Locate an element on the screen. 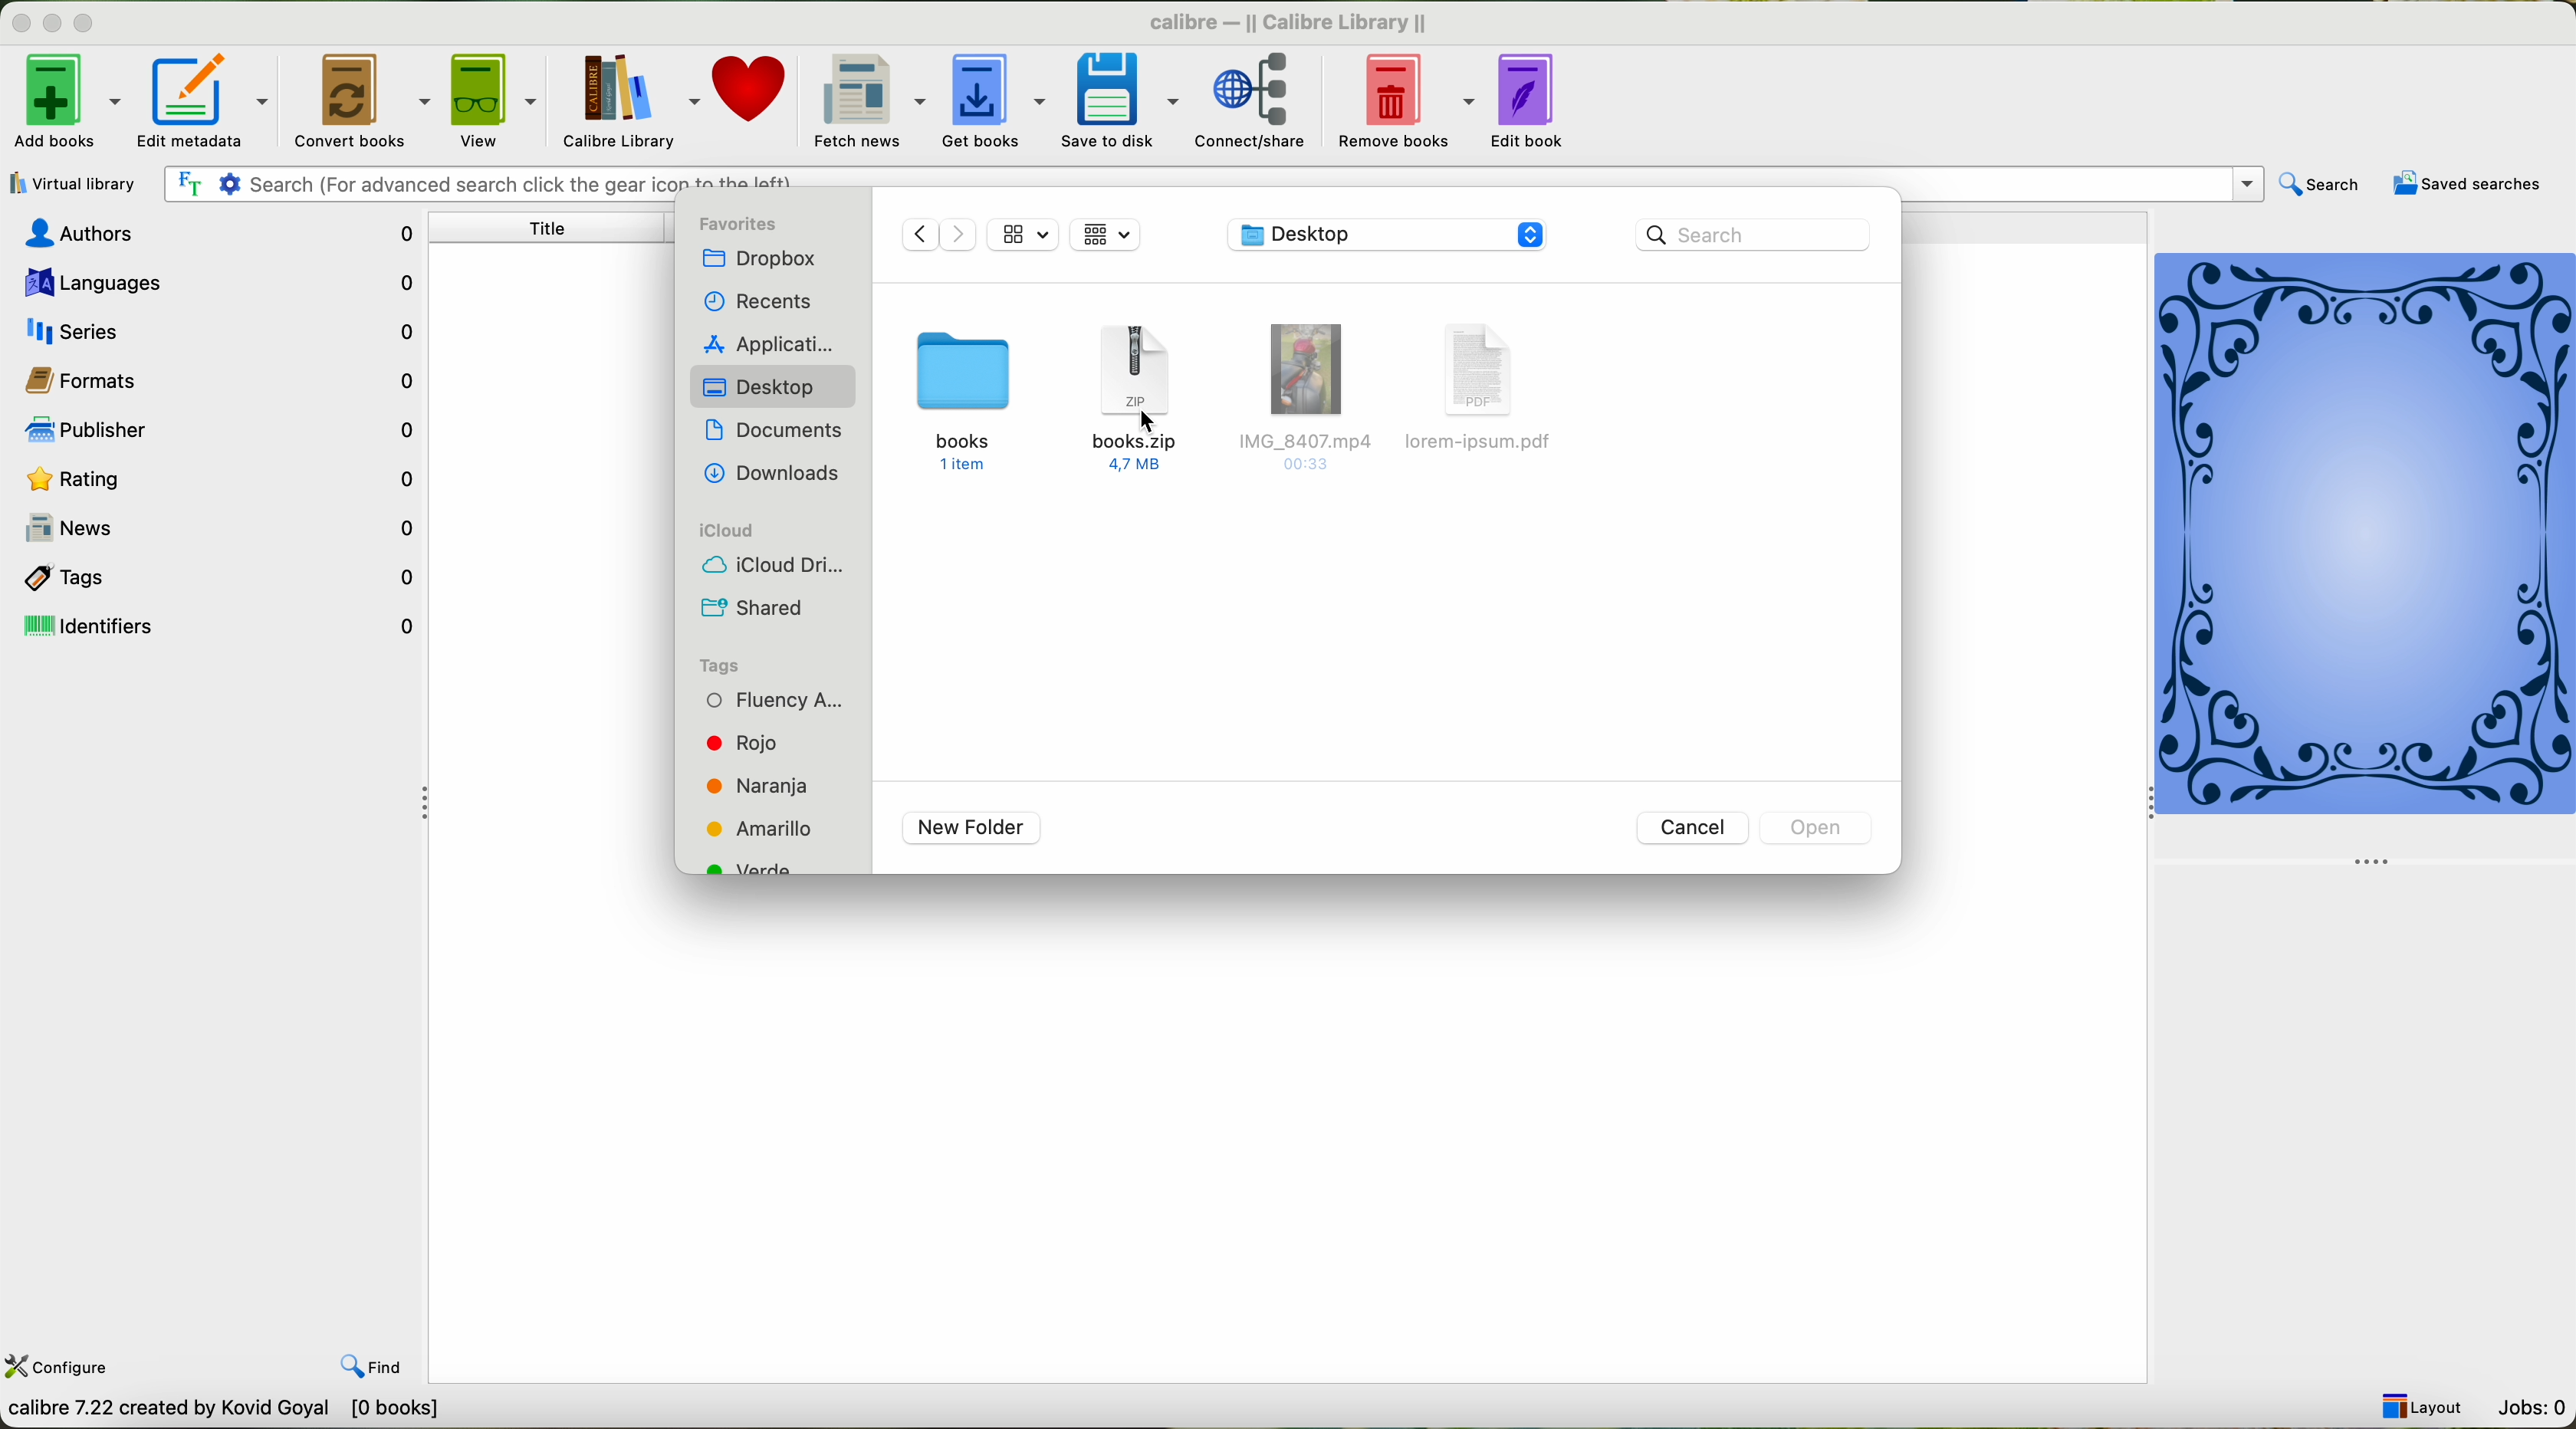 Image resolution: width=2576 pixels, height=1429 pixels. Next is located at coordinates (959, 235).